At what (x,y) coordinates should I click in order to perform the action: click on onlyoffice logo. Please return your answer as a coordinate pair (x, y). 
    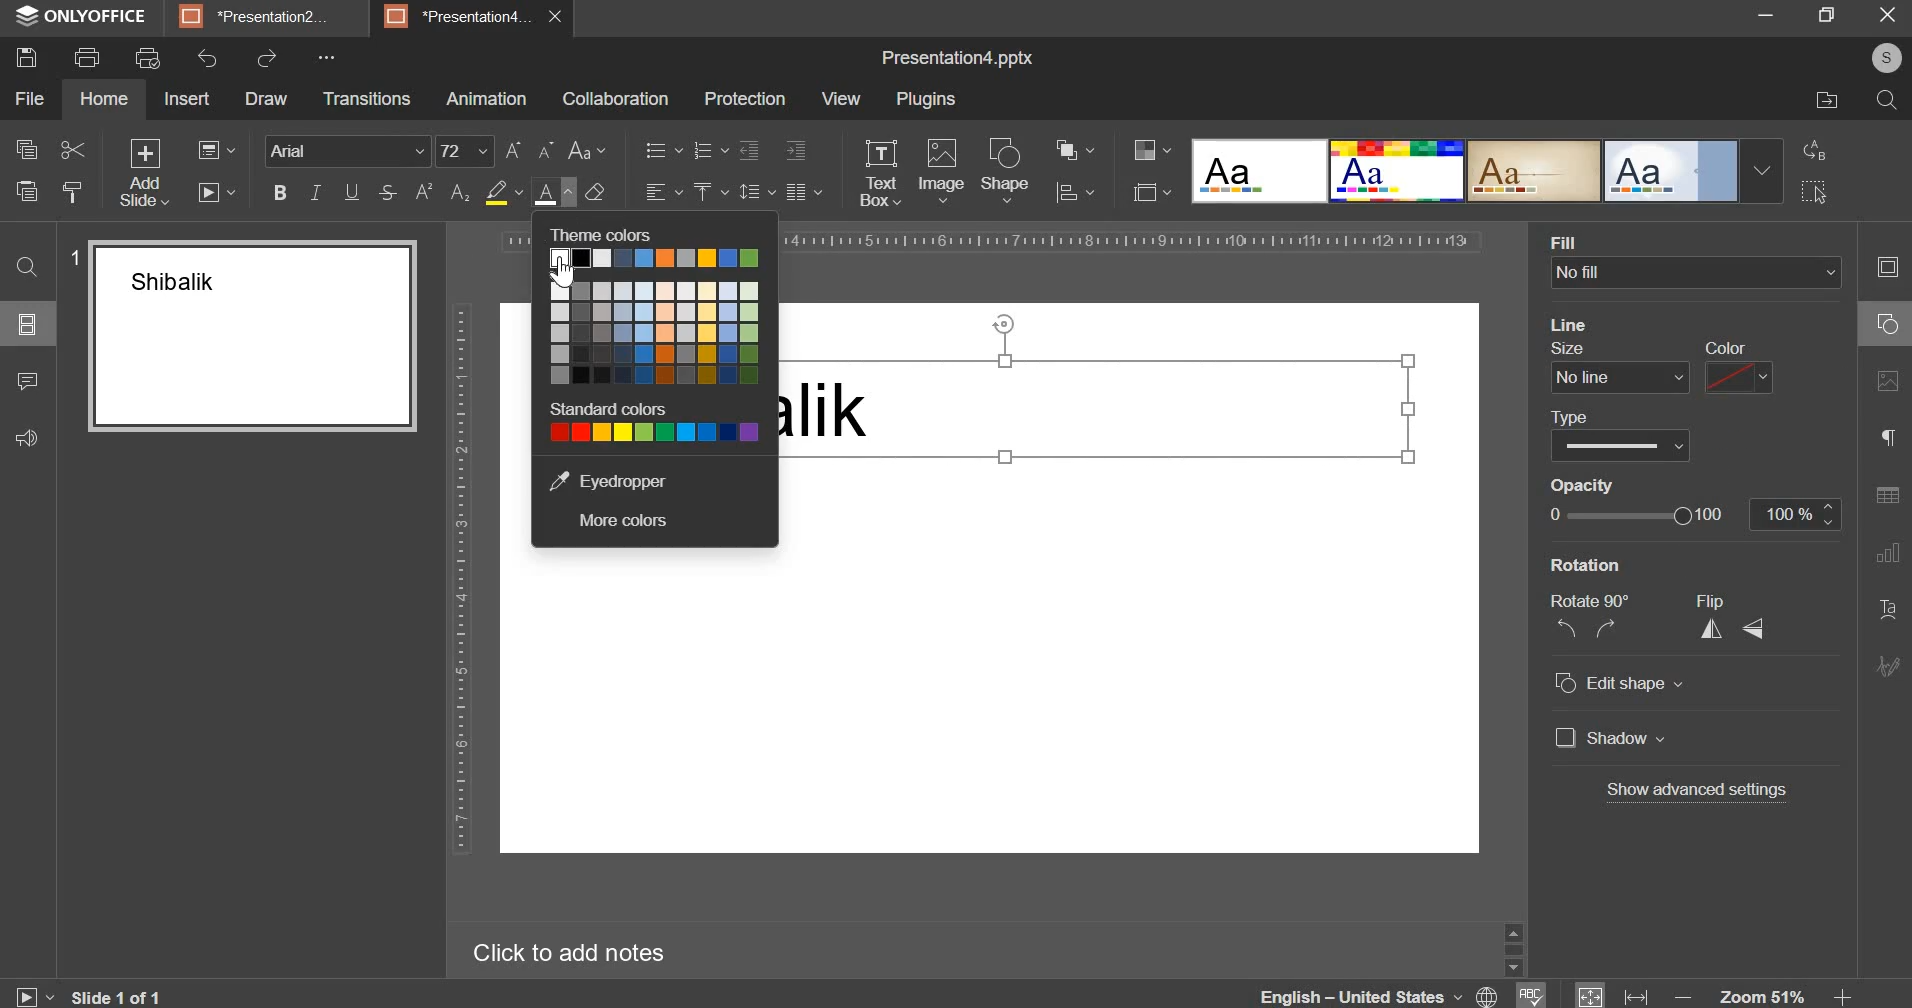
    Looking at the image, I should click on (26, 17).